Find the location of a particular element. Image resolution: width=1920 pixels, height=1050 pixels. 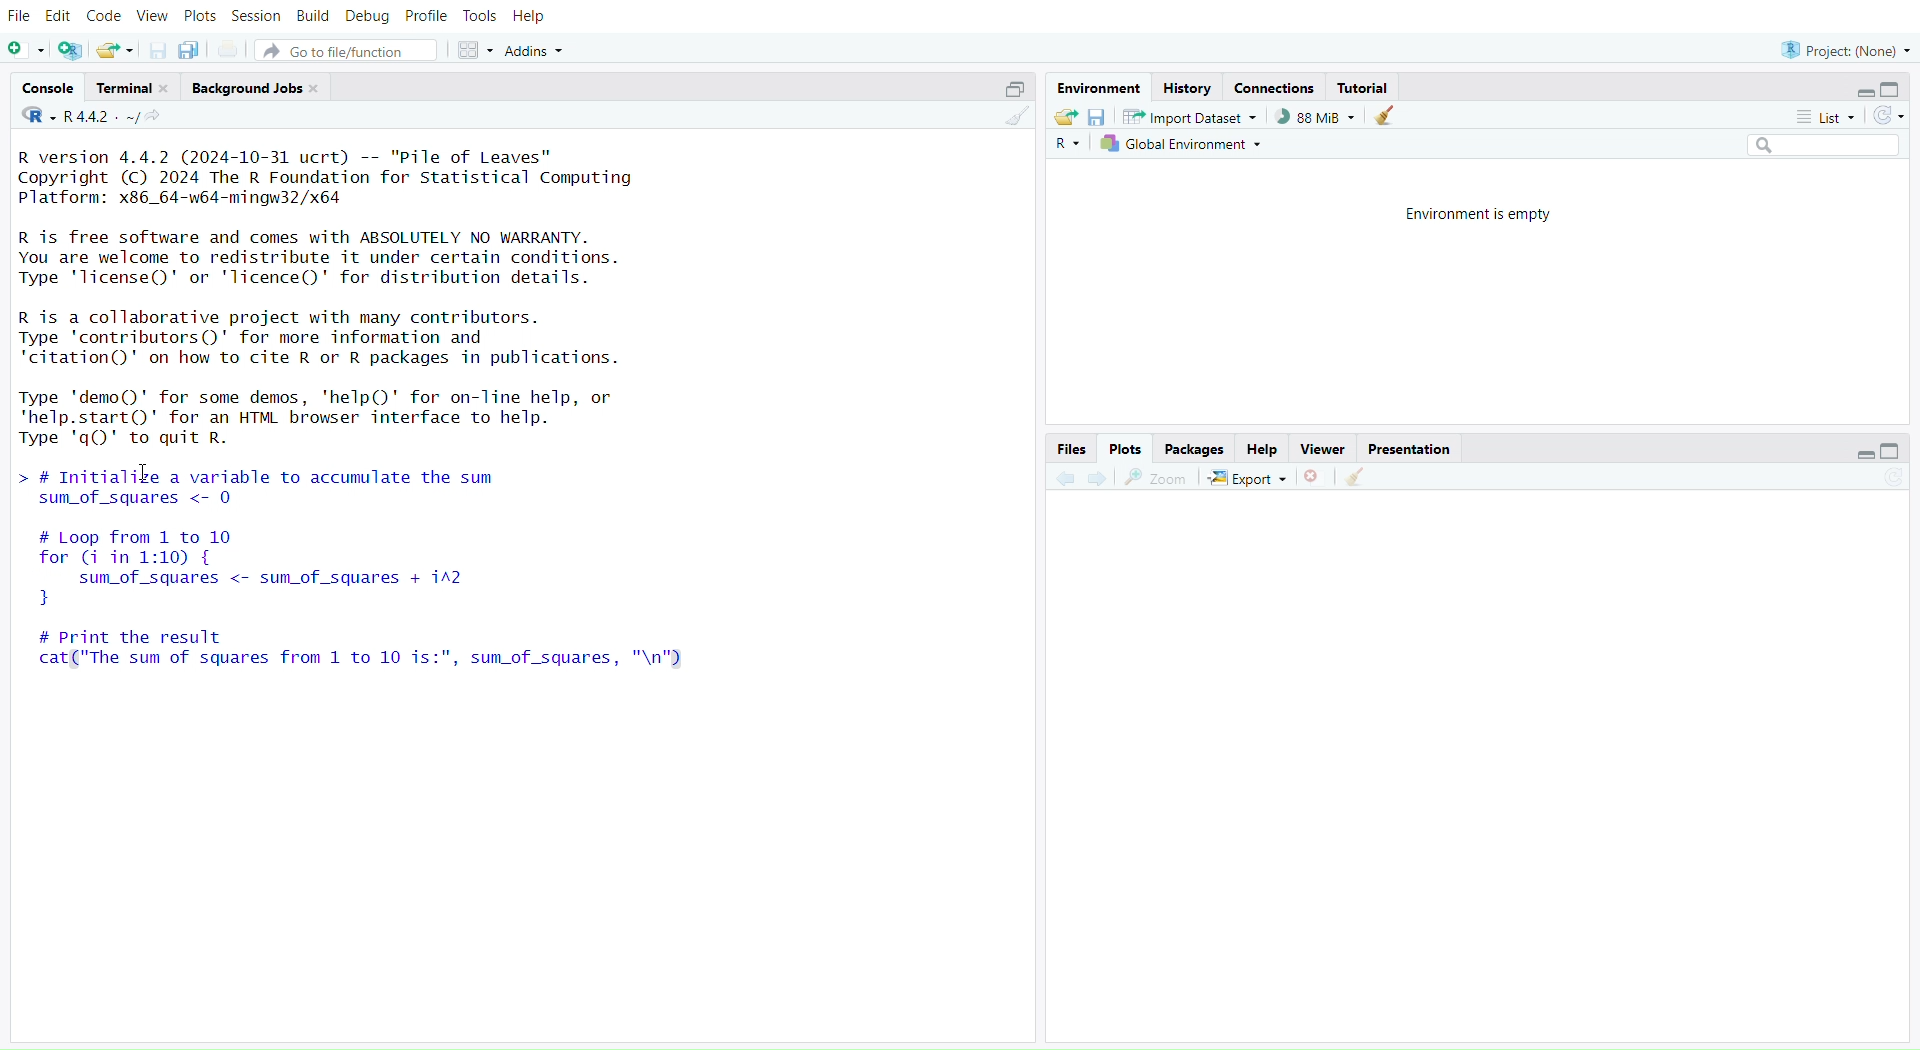

clear objects is located at coordinates (1389, 118).